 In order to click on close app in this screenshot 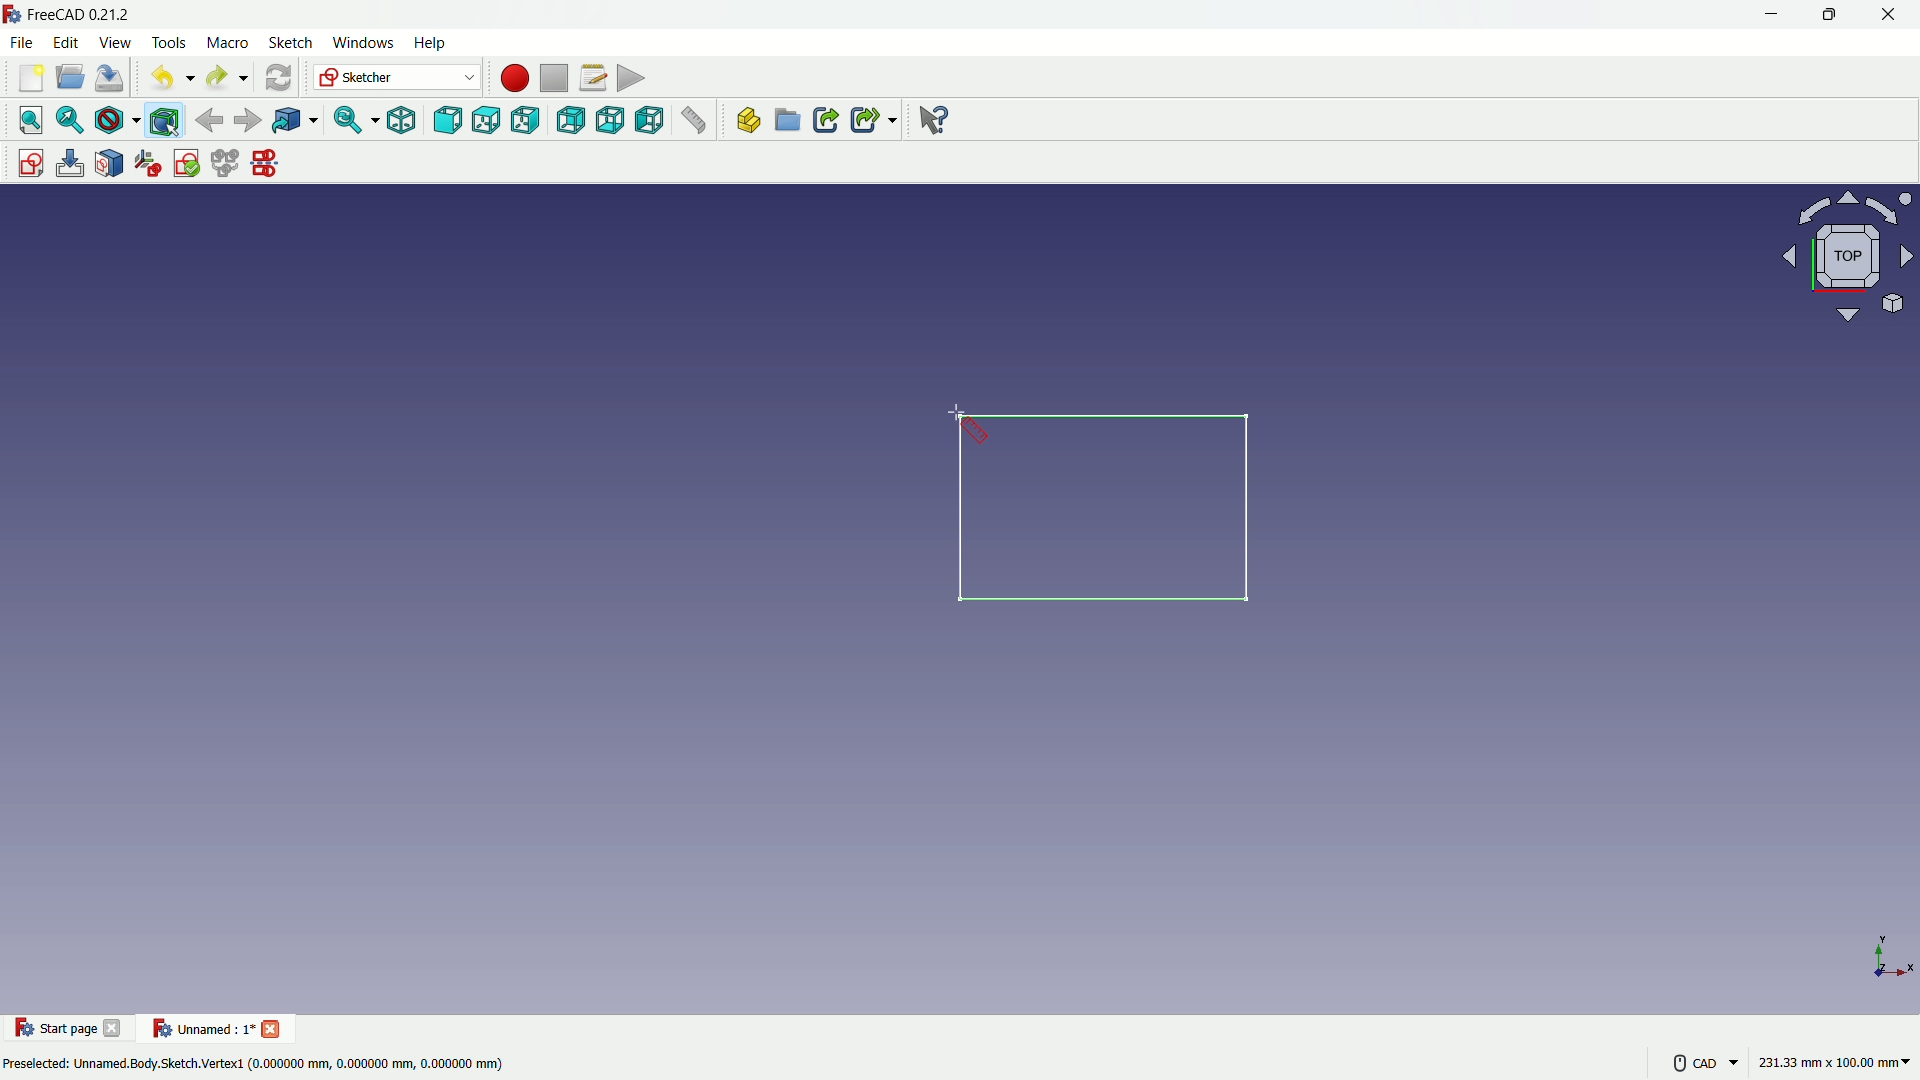, I will do `click(1894, 15)`.